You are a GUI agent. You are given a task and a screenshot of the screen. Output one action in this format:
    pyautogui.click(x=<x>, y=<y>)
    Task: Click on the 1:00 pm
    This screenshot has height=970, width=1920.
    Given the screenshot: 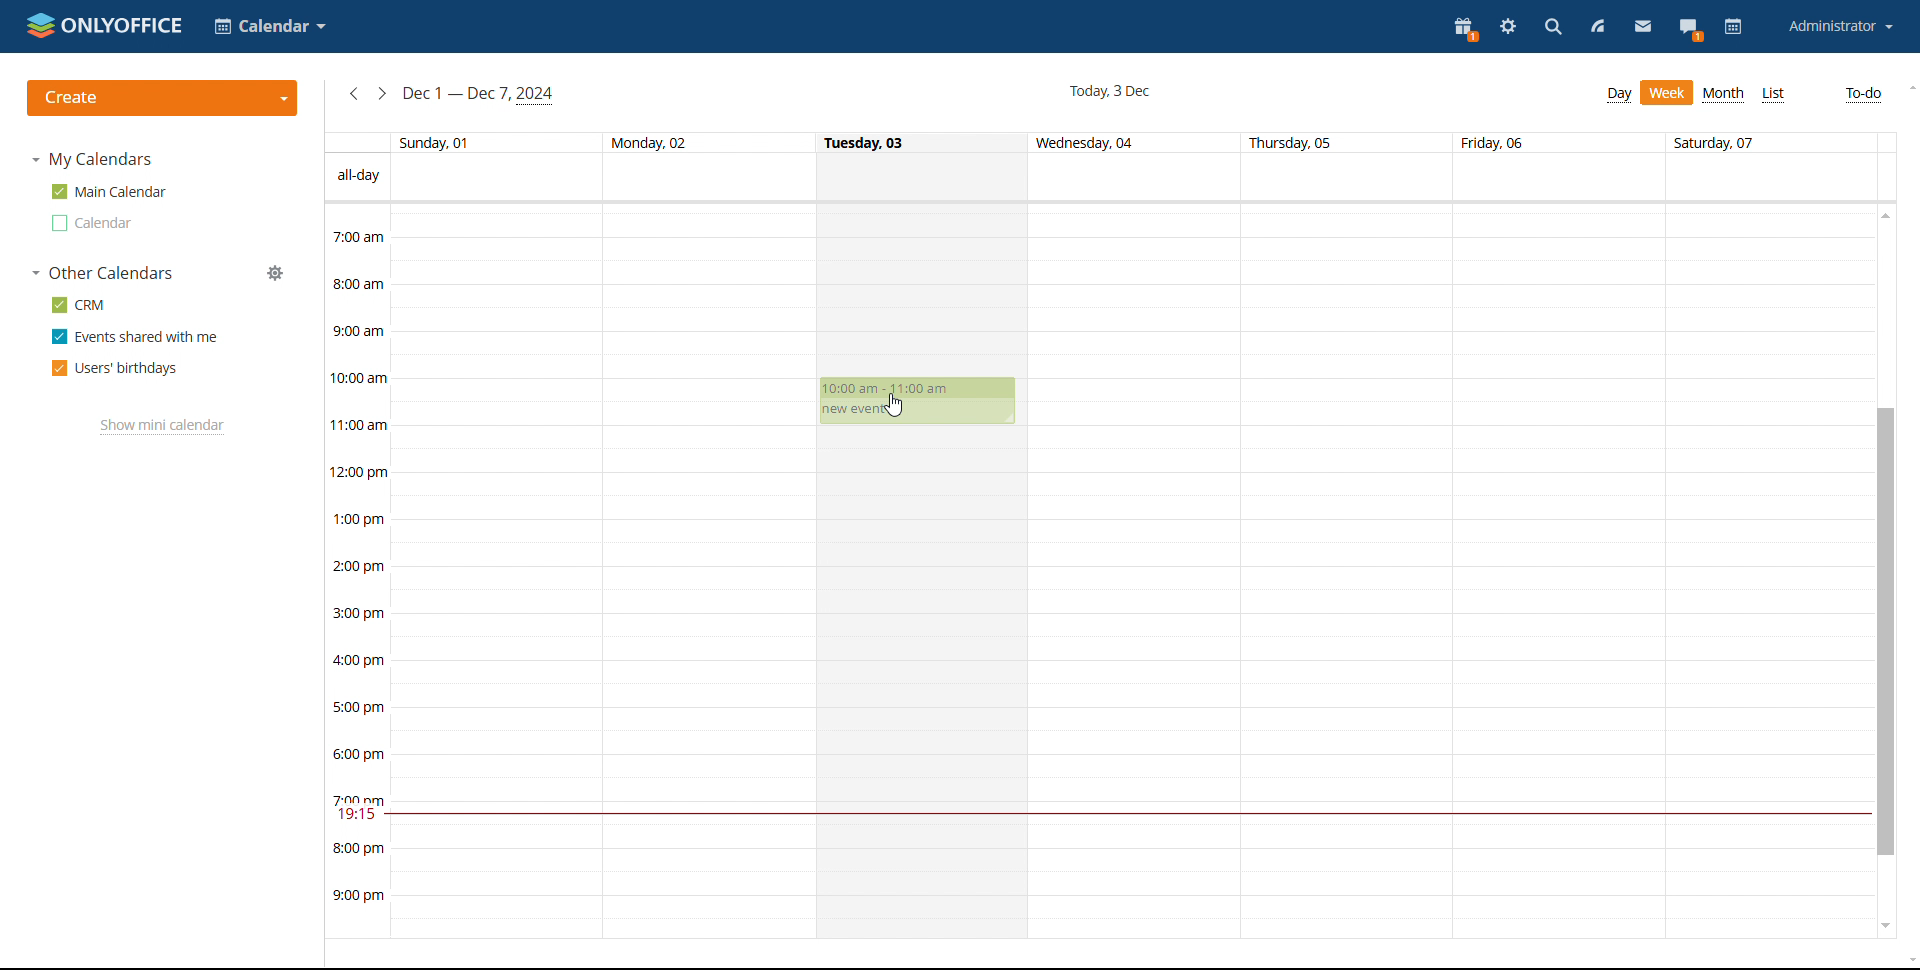 What is the action you would take?
    pyautogui.click(x=360, y=519)
    